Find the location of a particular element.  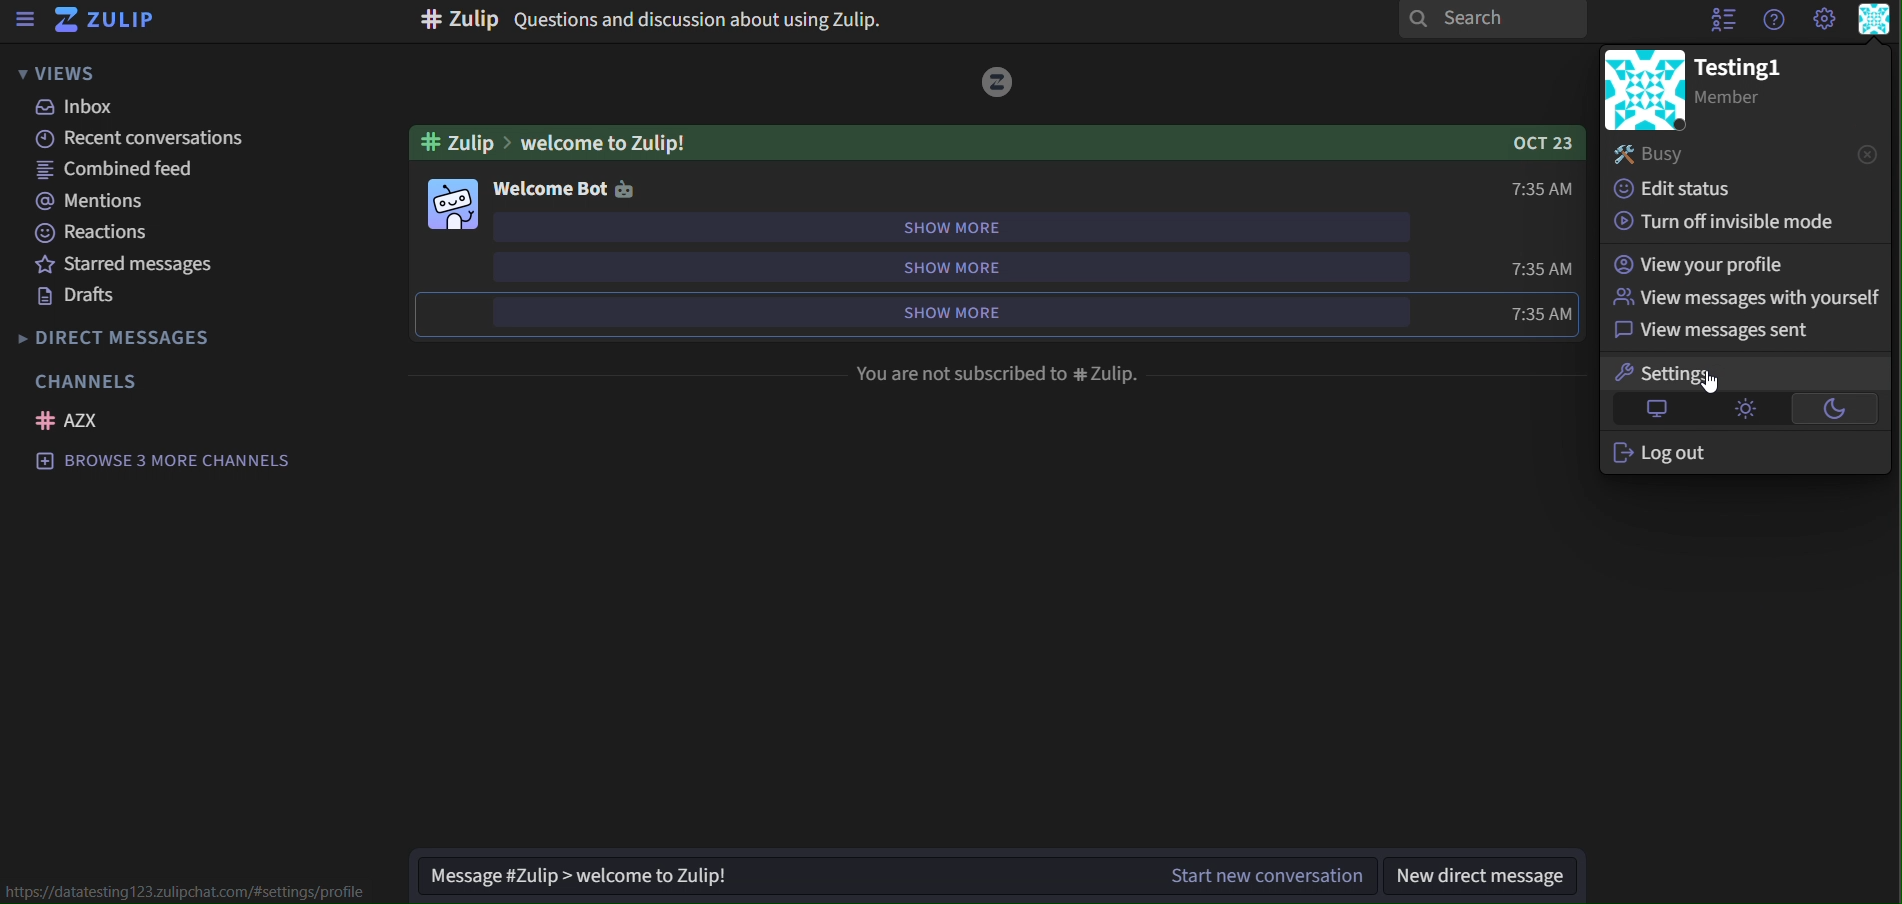

icon is located at coordinates (1000, 82).